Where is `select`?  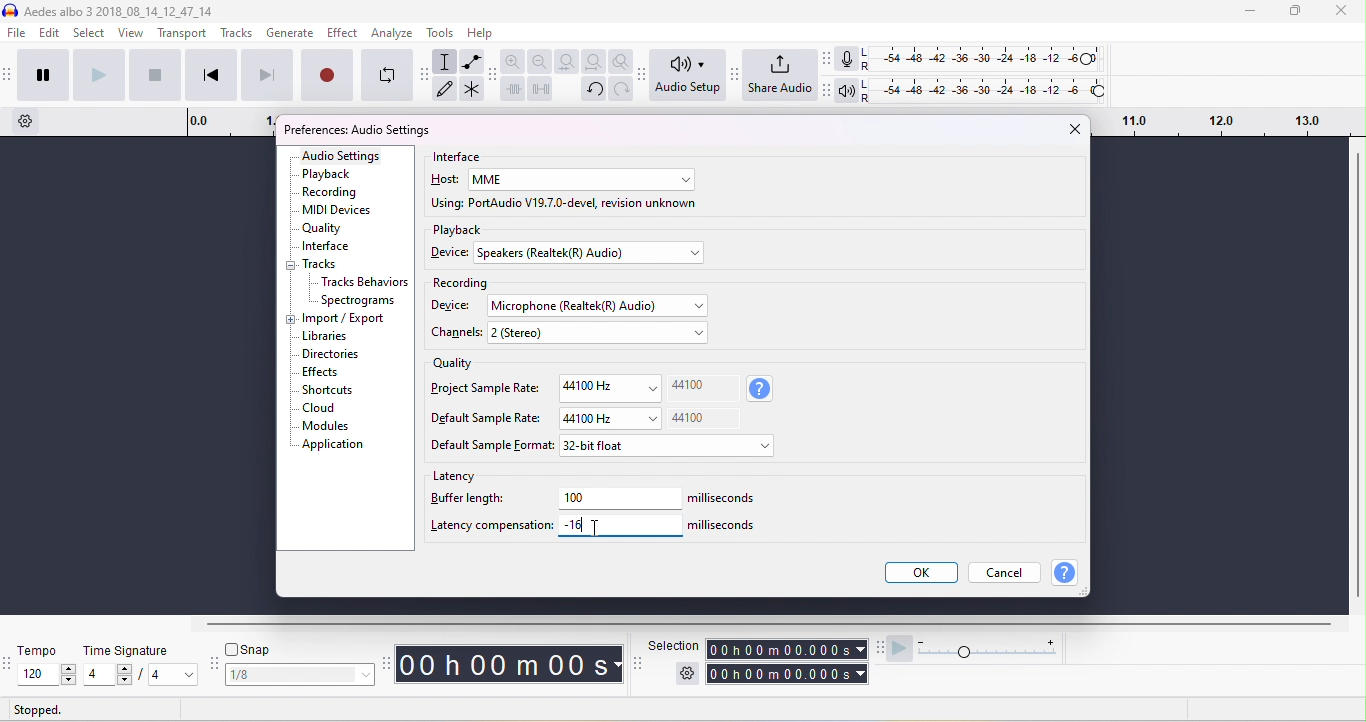
select is located at coordinates (90, 33).